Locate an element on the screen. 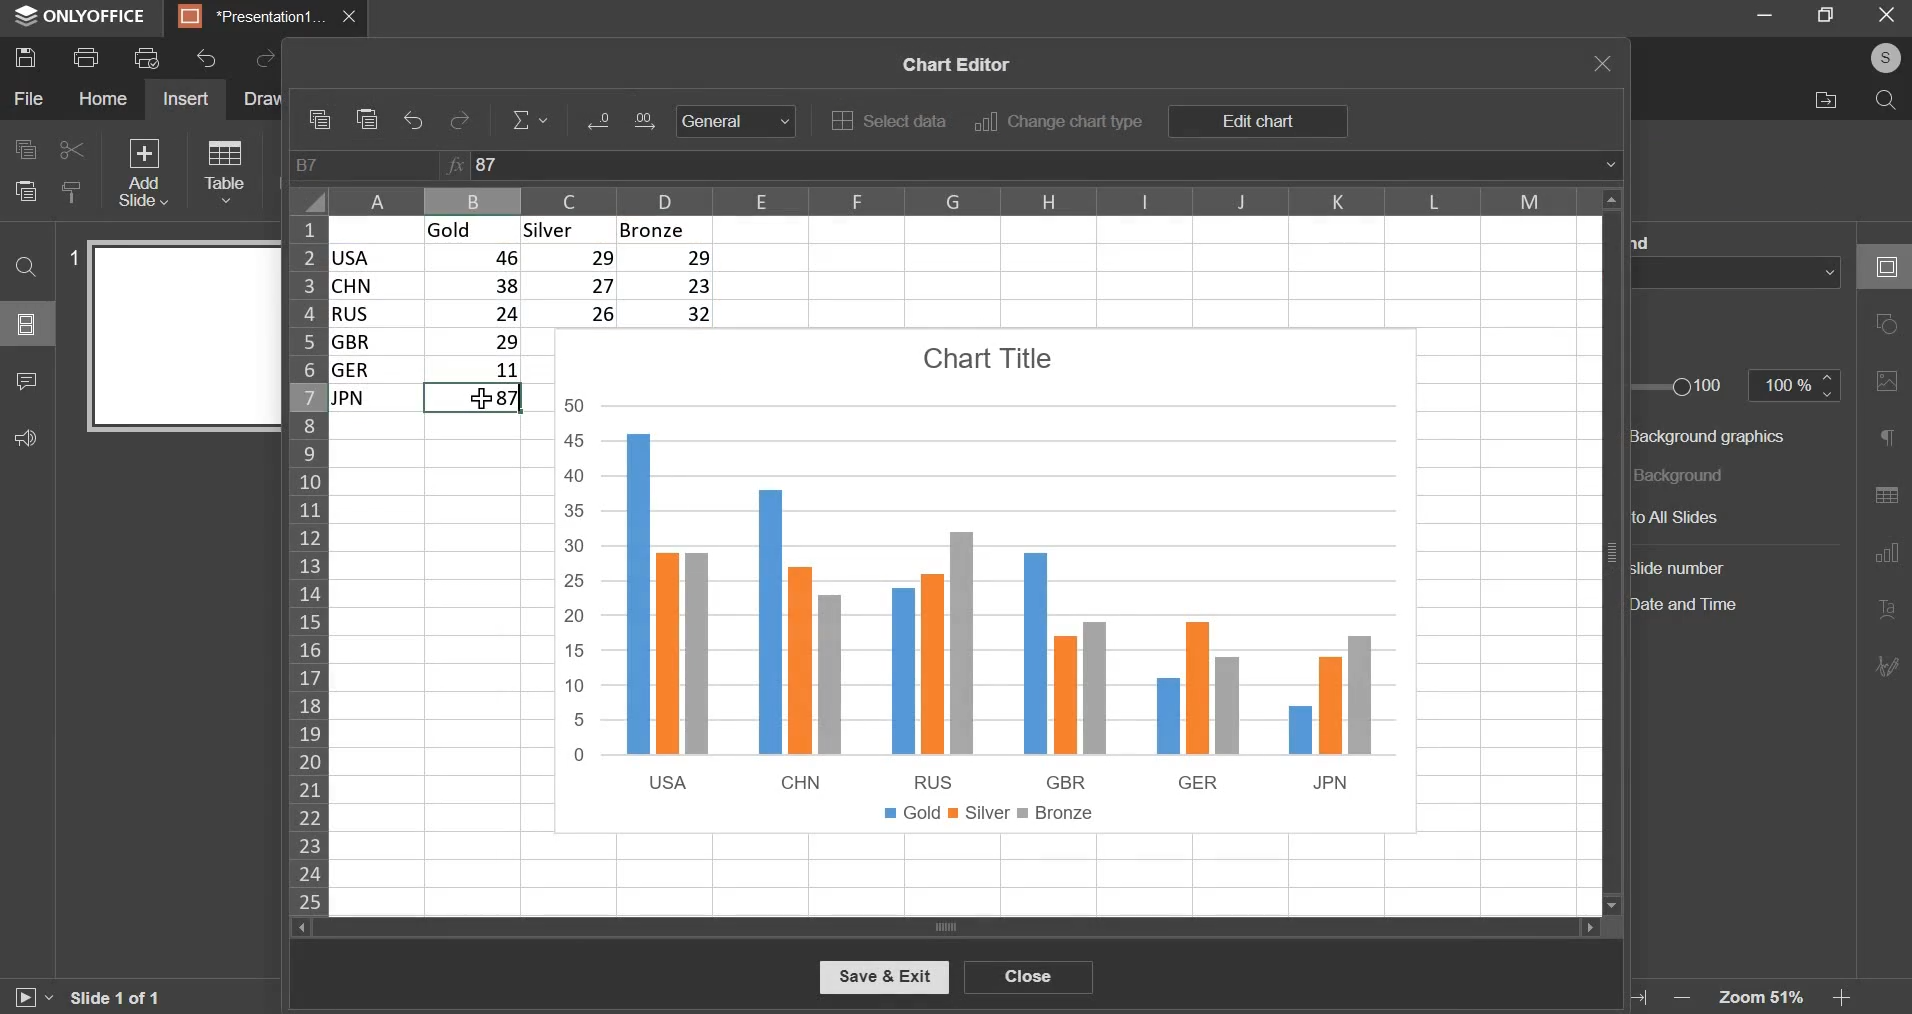 The width and height of the screenshot is (1912, 1014). background fill color is located at coordinates (1743, 272).